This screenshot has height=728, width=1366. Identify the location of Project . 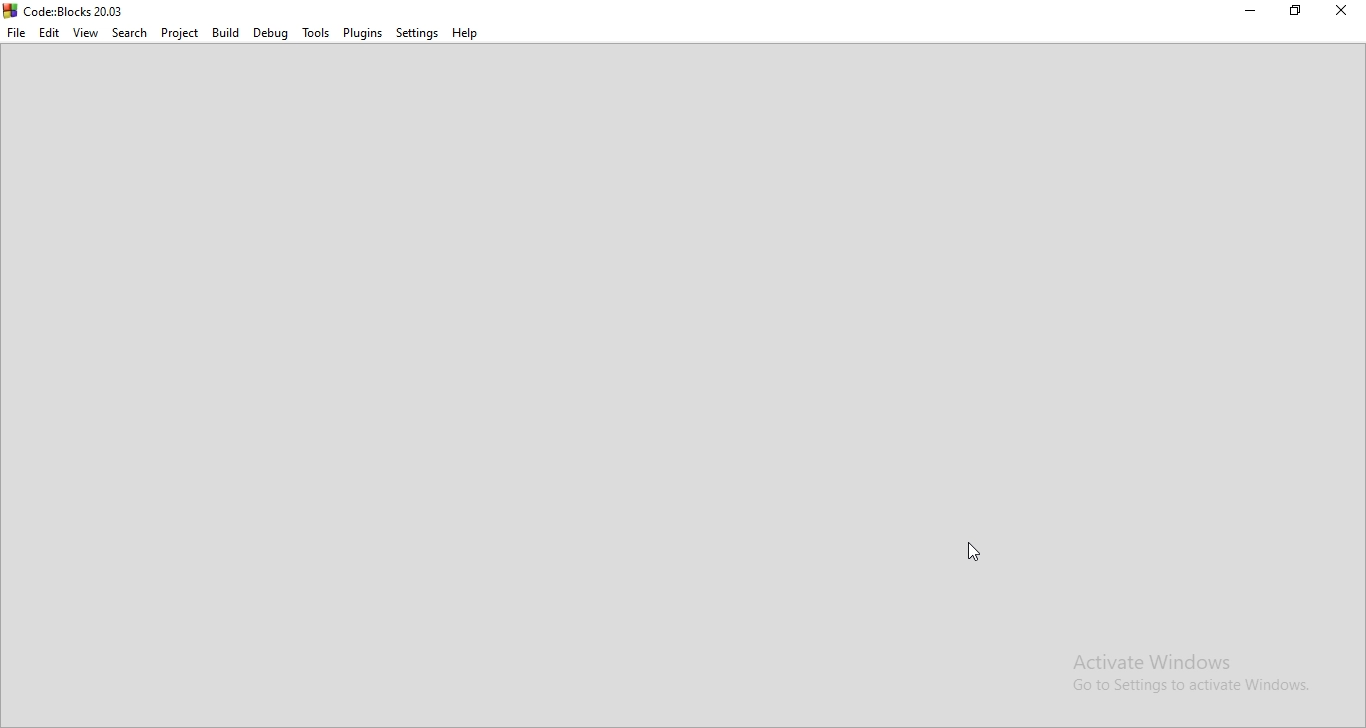
(179, 31).